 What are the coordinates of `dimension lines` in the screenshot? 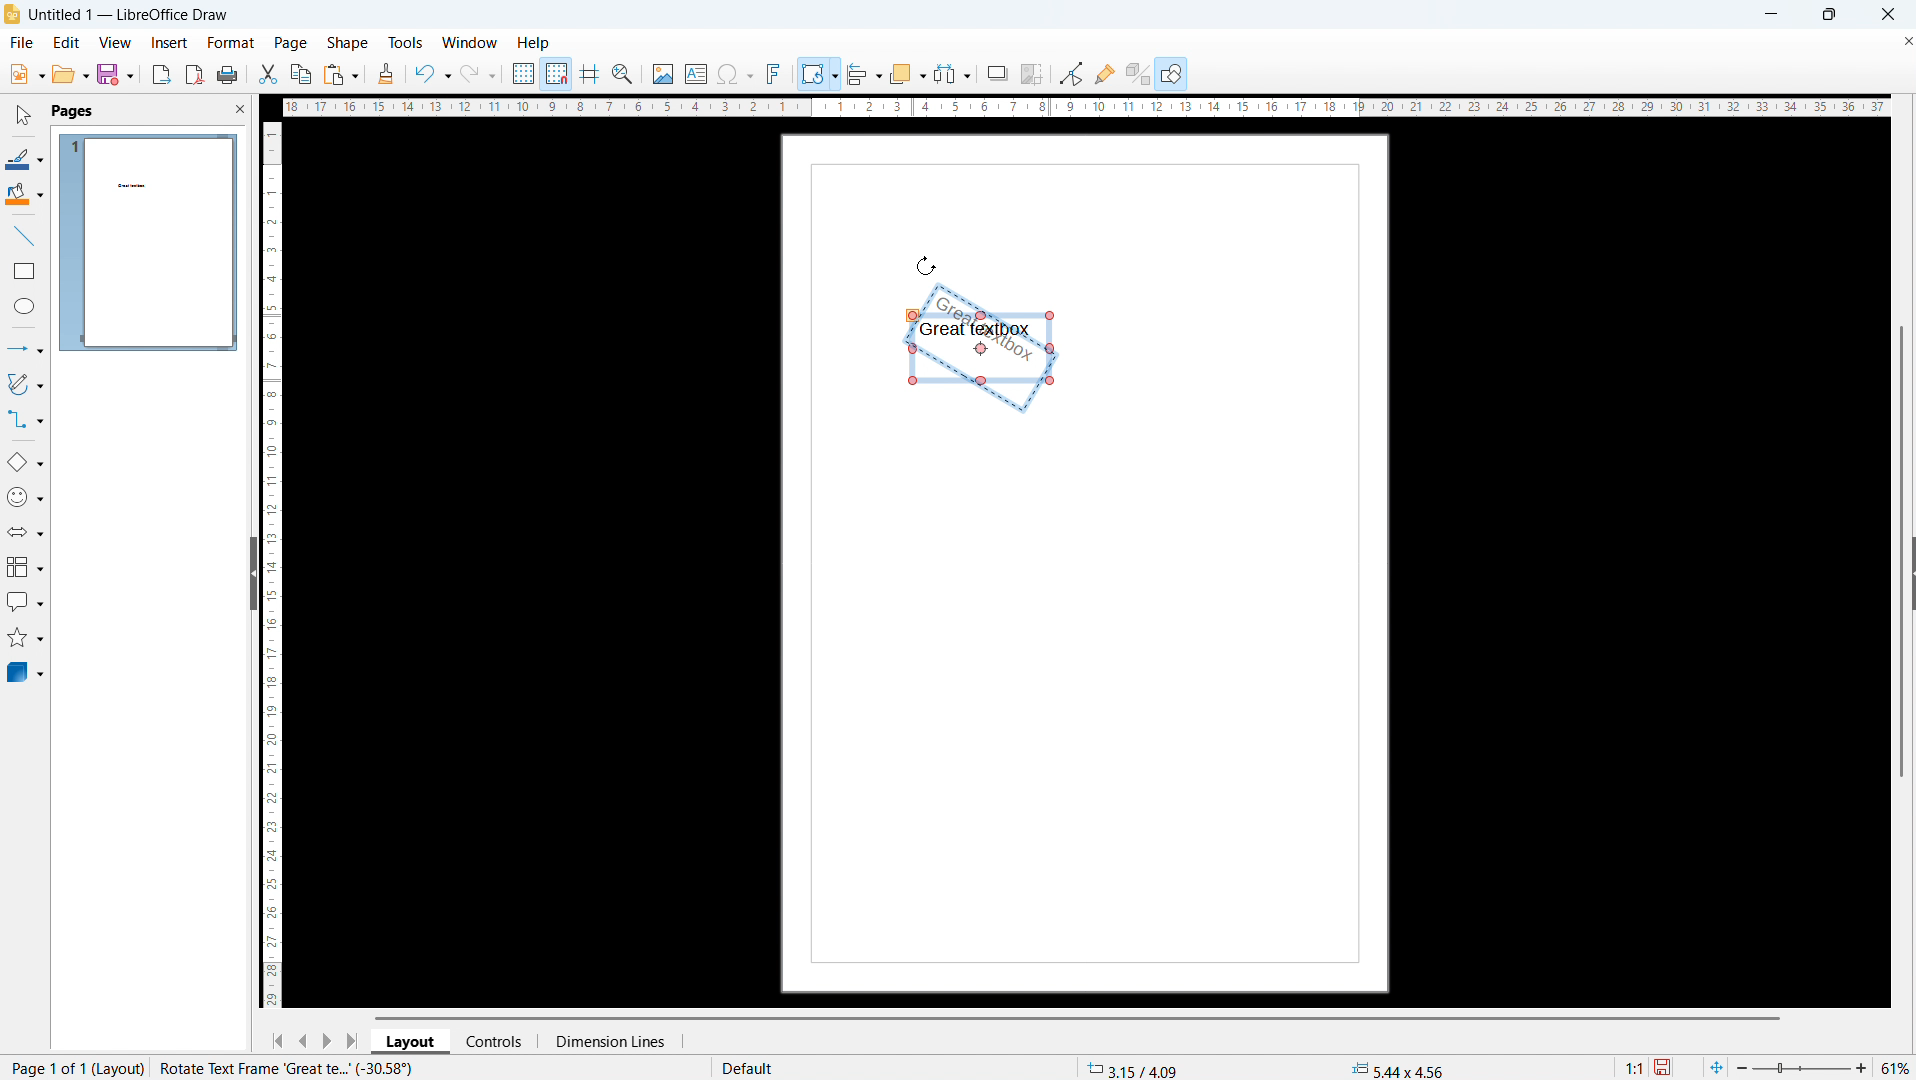 It's located at (608, 1040).